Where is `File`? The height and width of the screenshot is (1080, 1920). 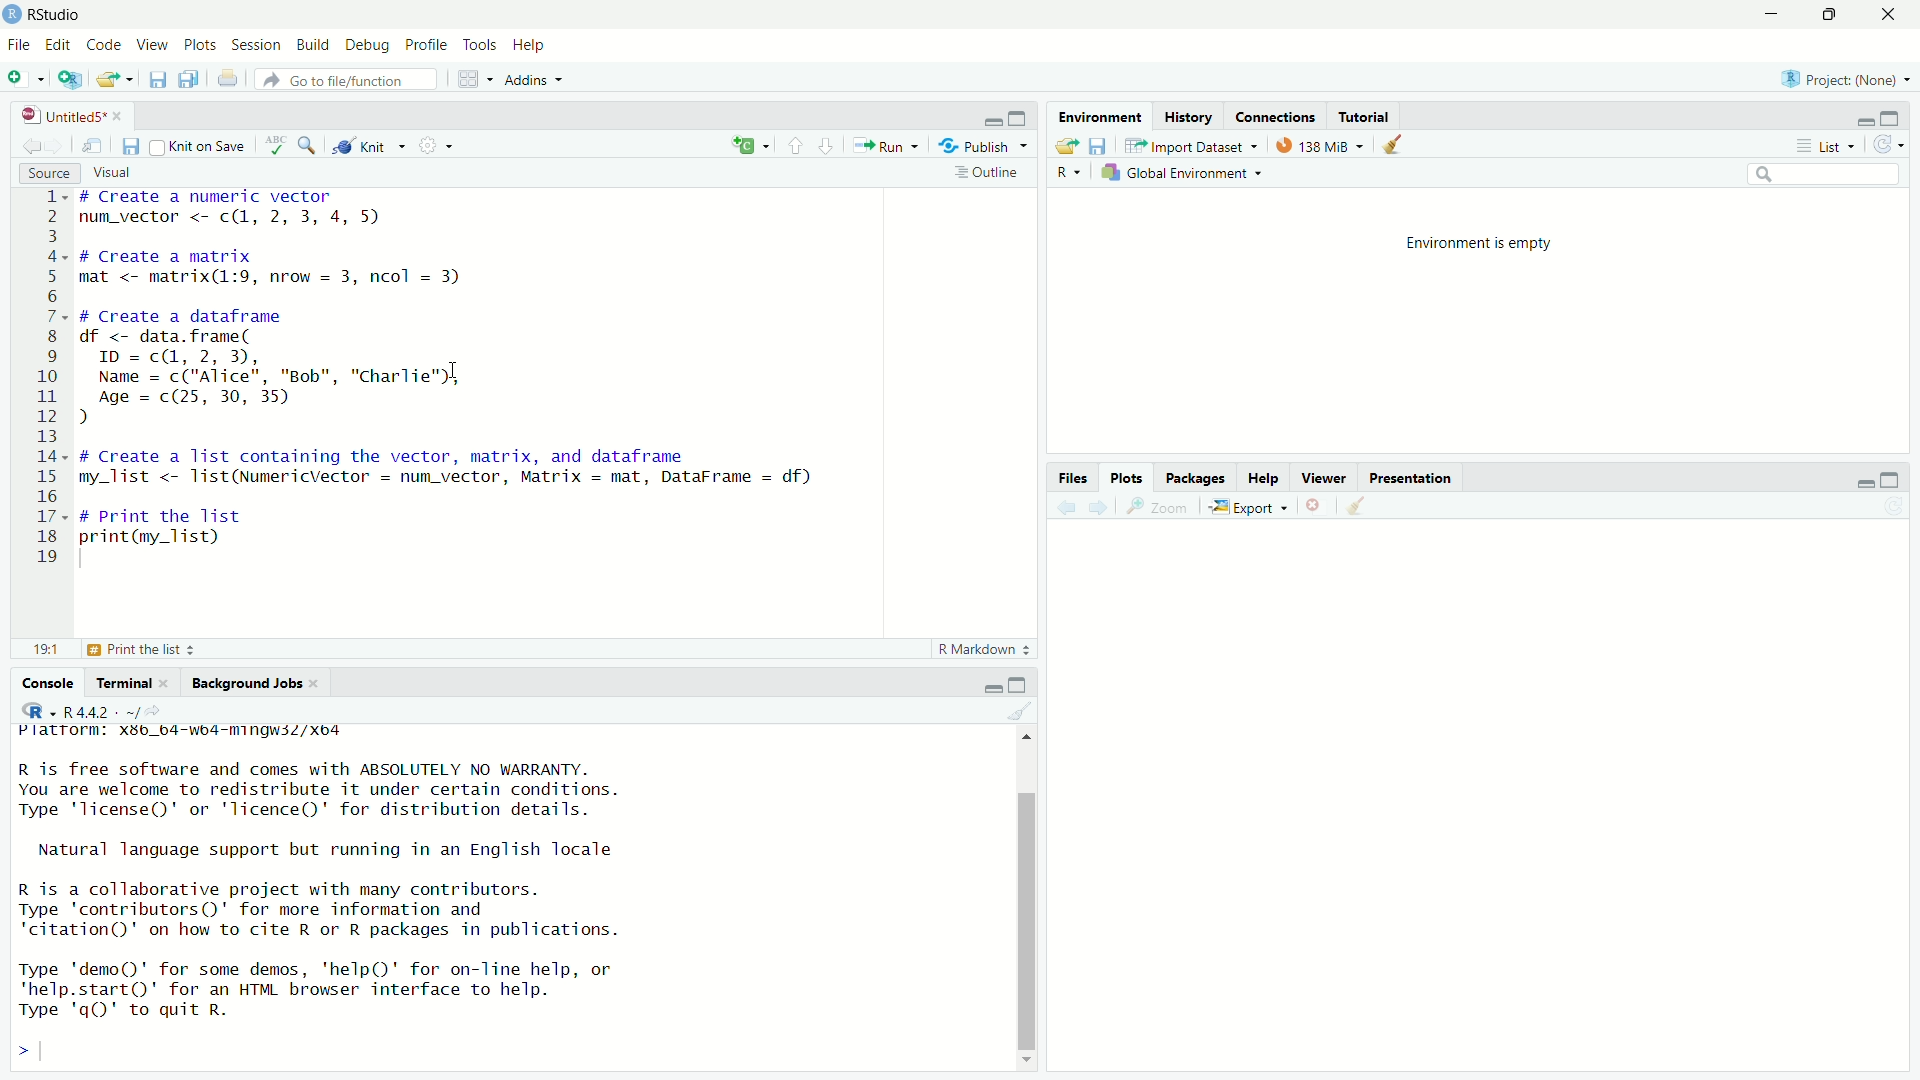
File is located at coordinates (19, 44).